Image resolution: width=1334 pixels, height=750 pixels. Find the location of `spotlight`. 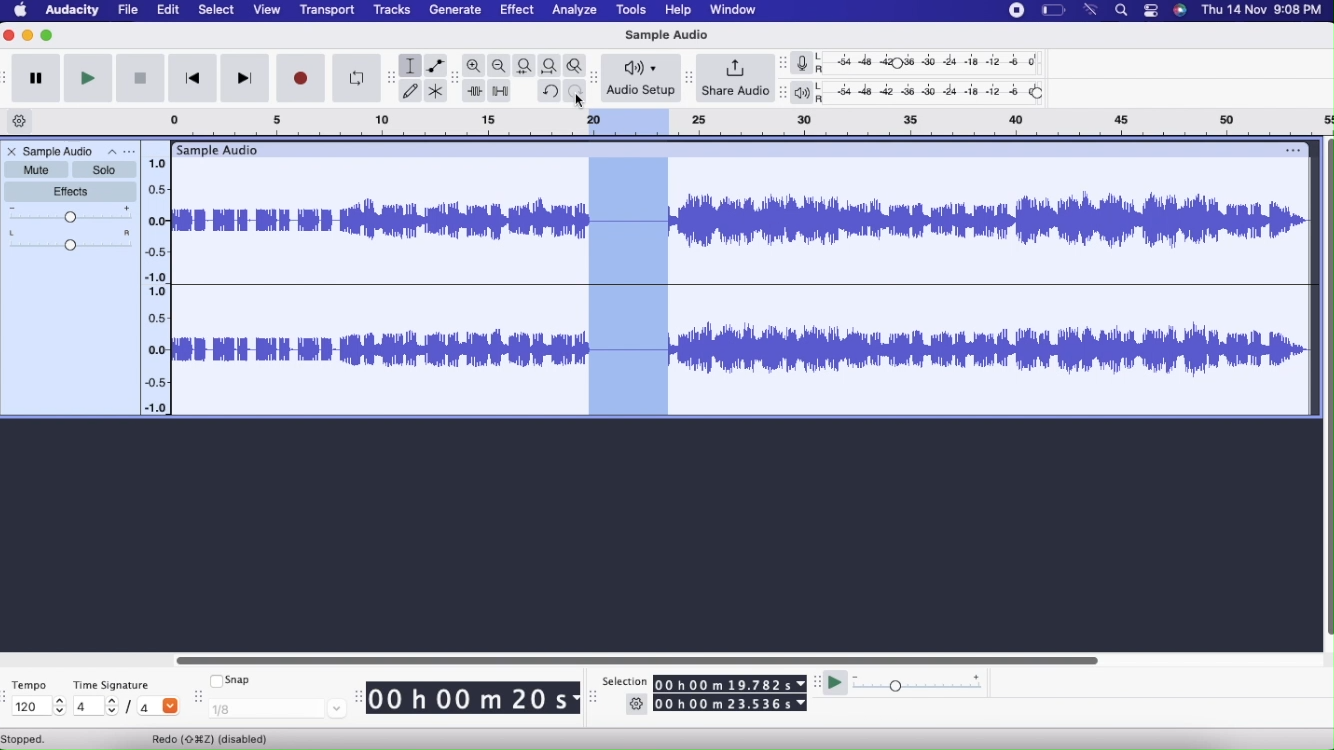

spotlight is located at coordinates (1121, 10).